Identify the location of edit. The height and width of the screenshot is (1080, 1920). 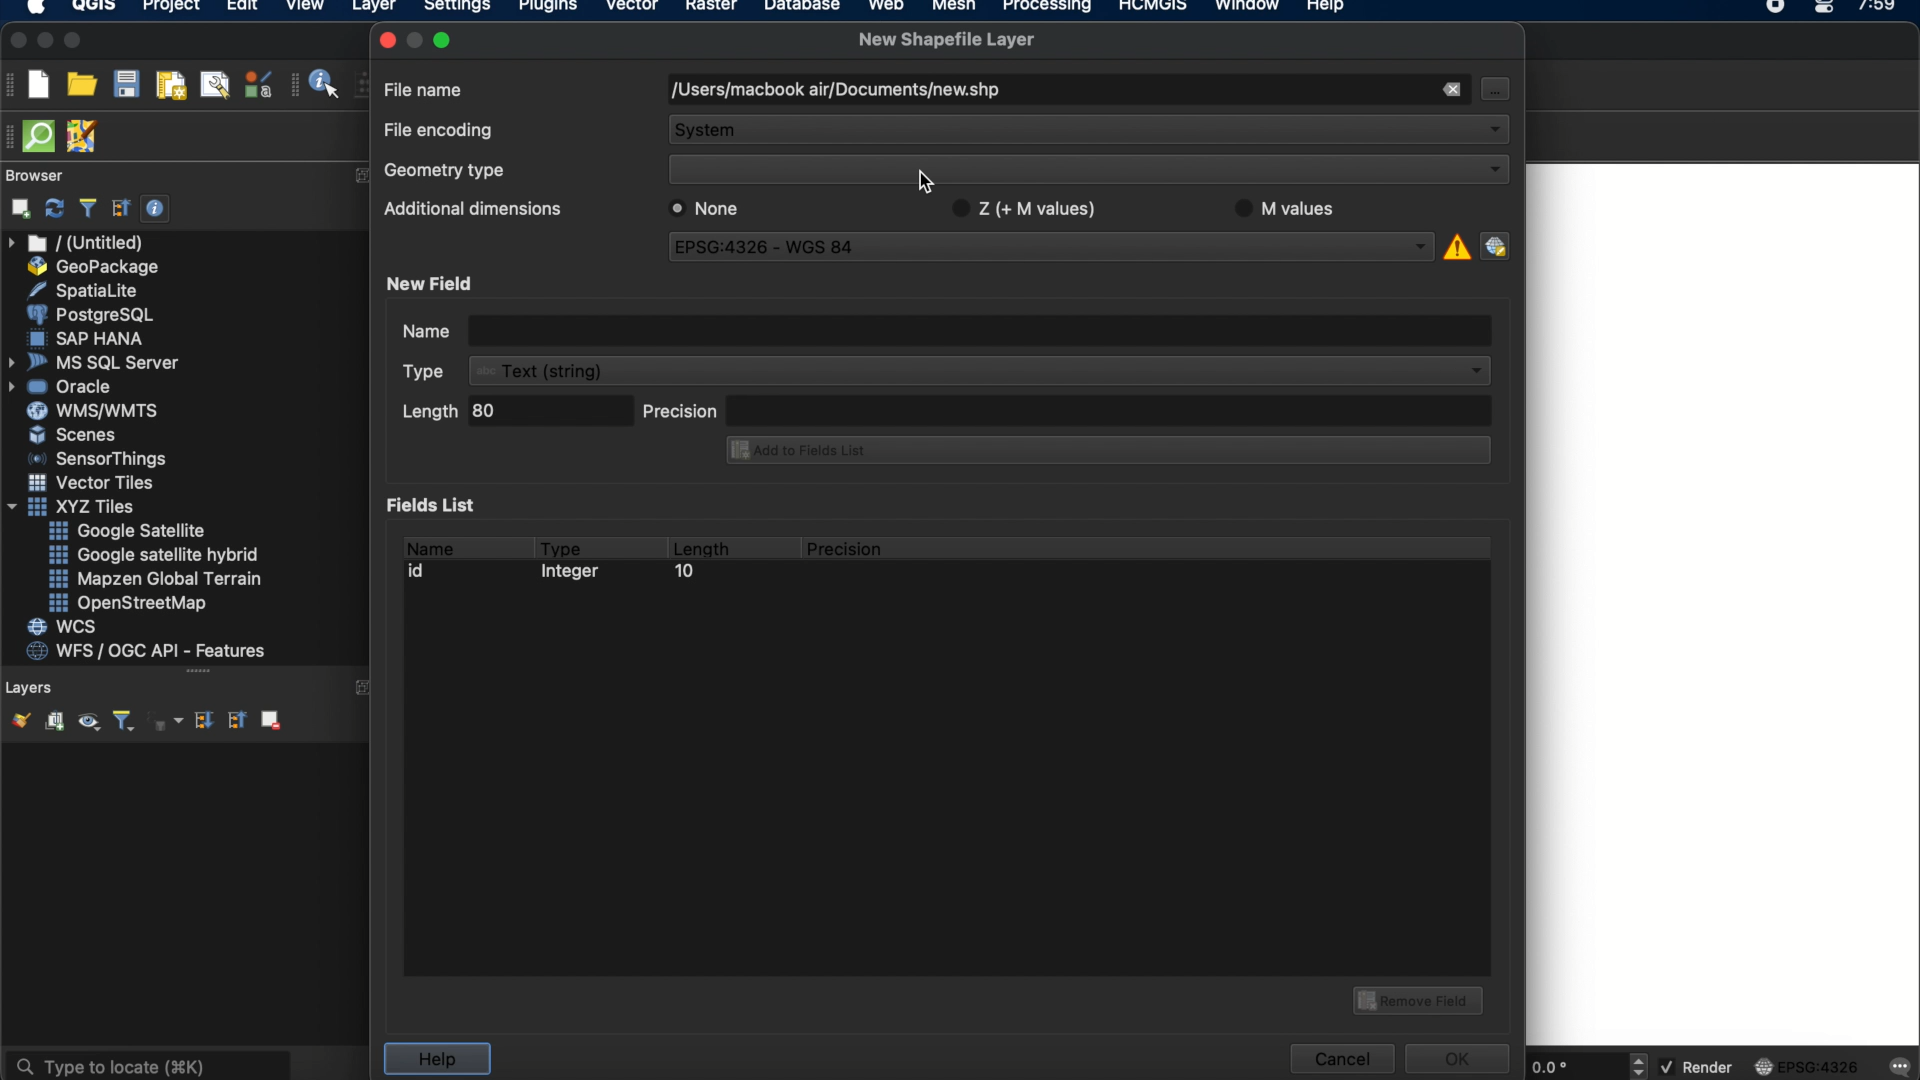
(242, 8).